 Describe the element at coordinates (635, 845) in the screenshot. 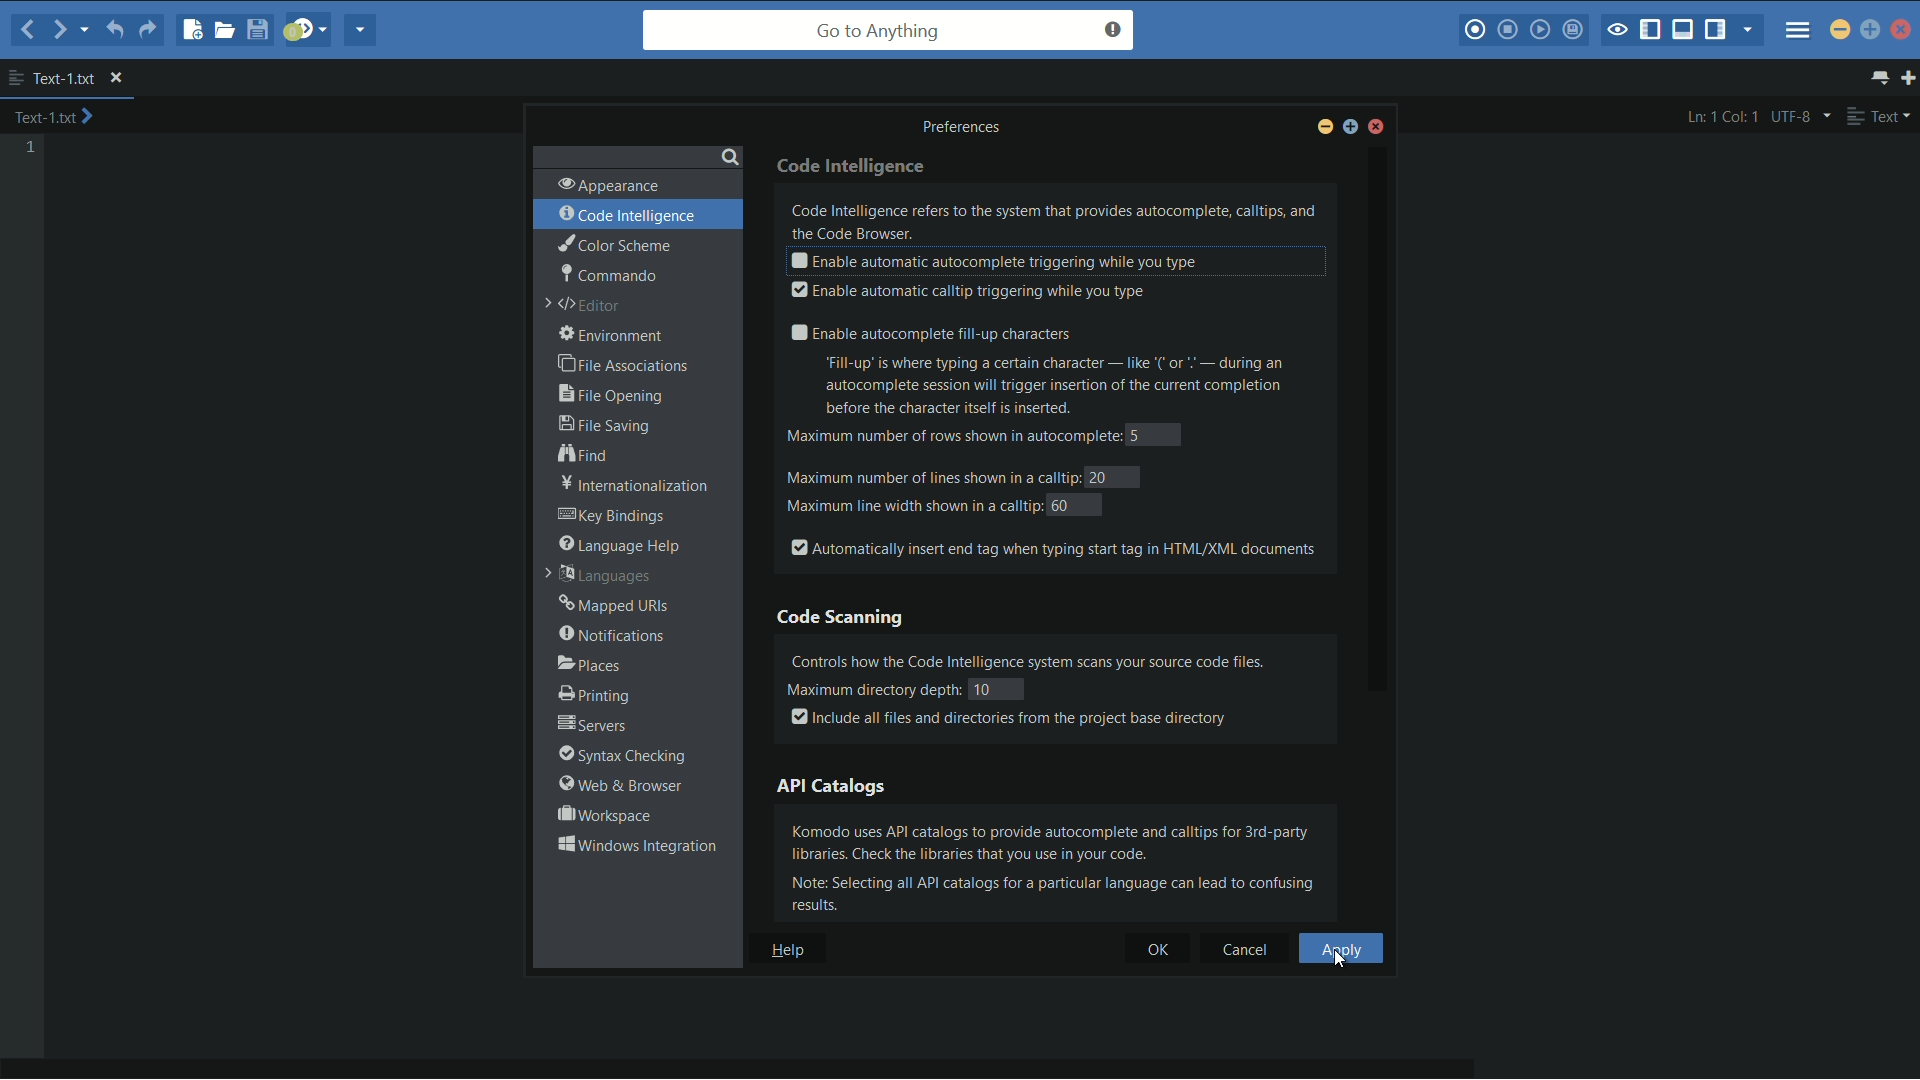

I see `window interactions` at that location.